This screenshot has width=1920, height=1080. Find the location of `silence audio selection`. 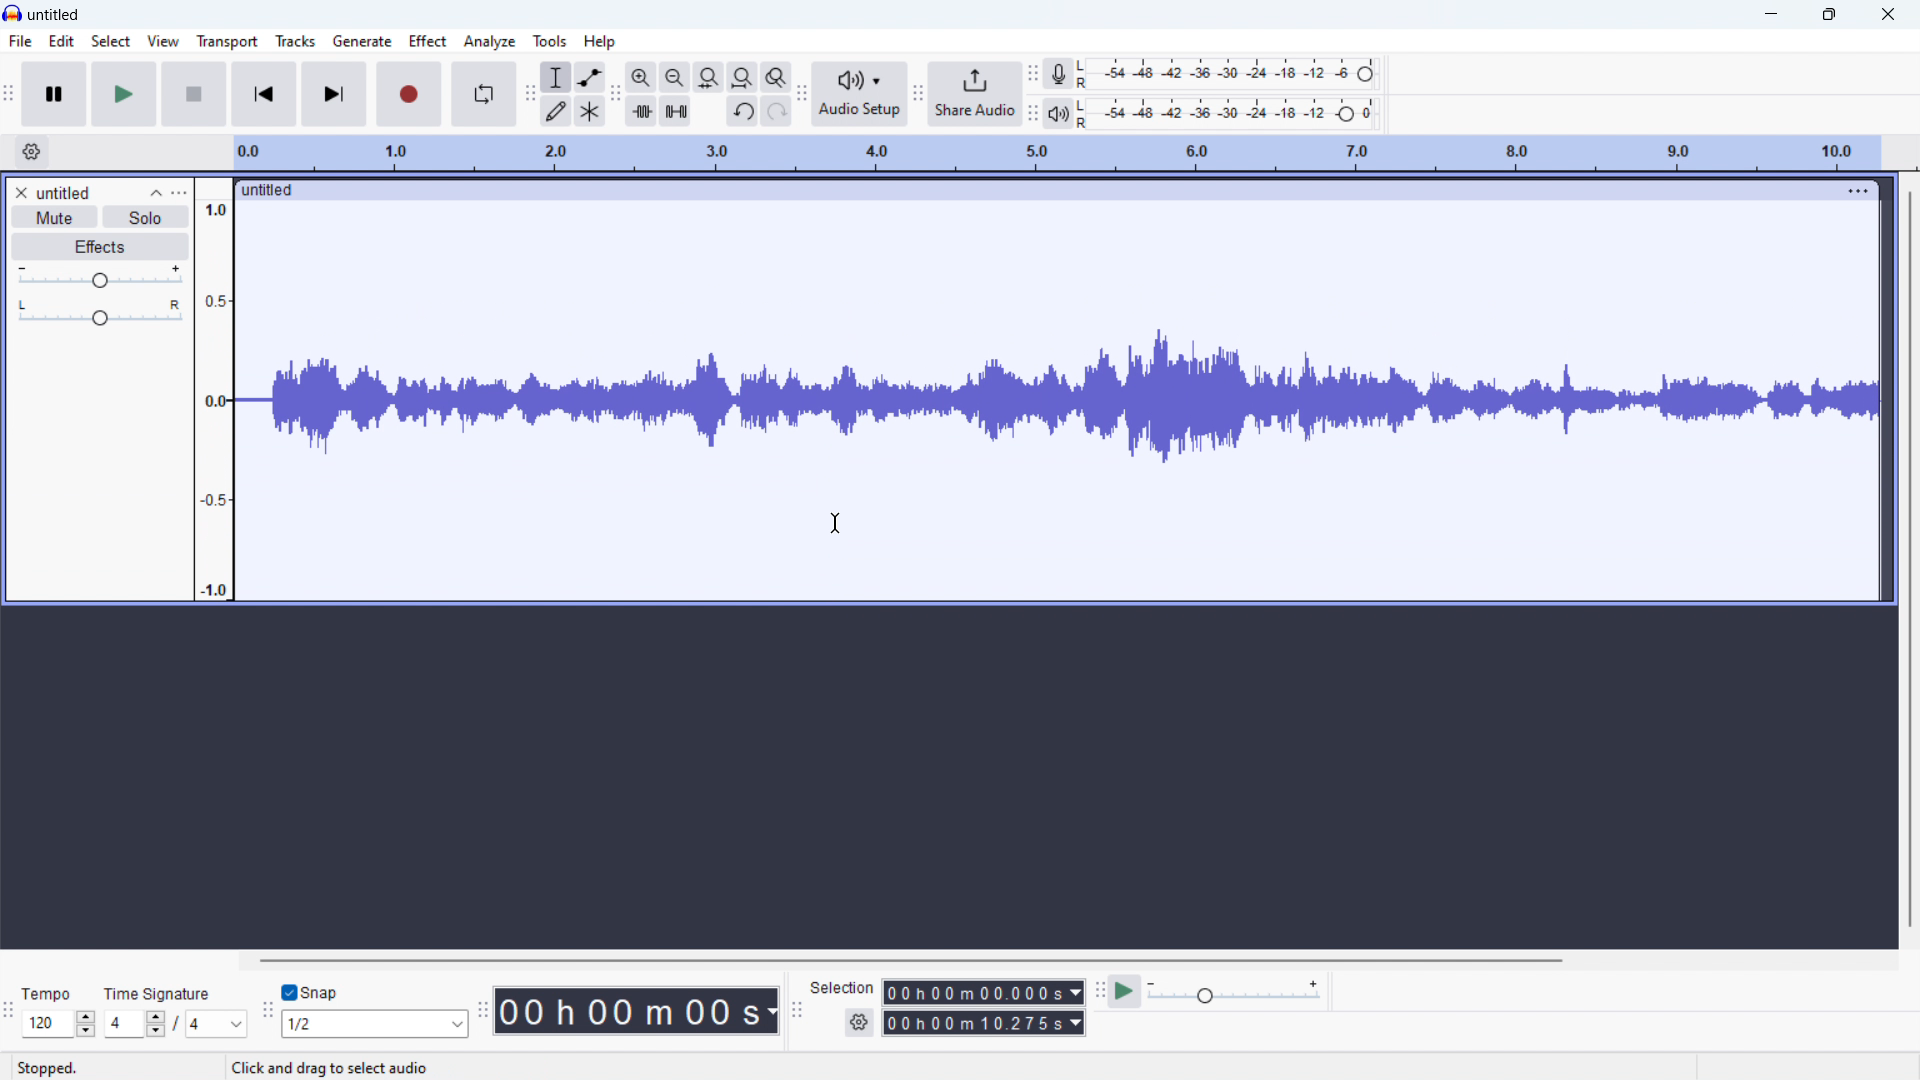

silence audio selection is located at coordinates (675, 111).